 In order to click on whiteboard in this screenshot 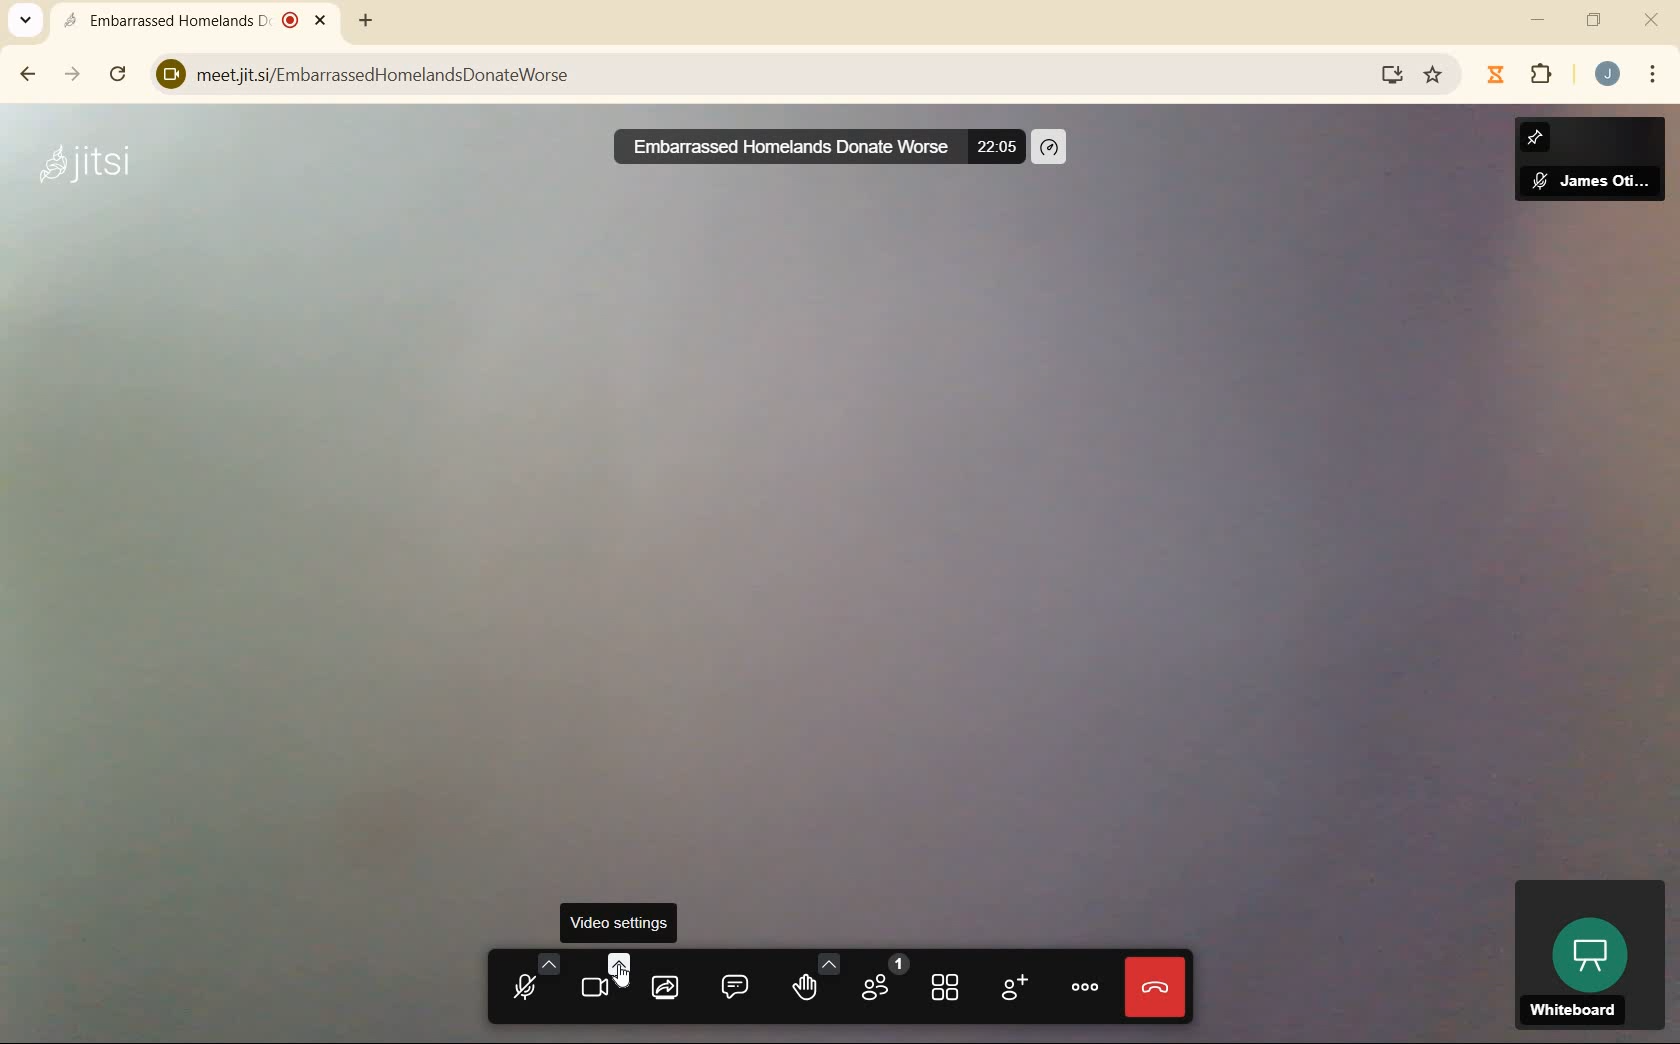, I will do `click(1585, 953)`.